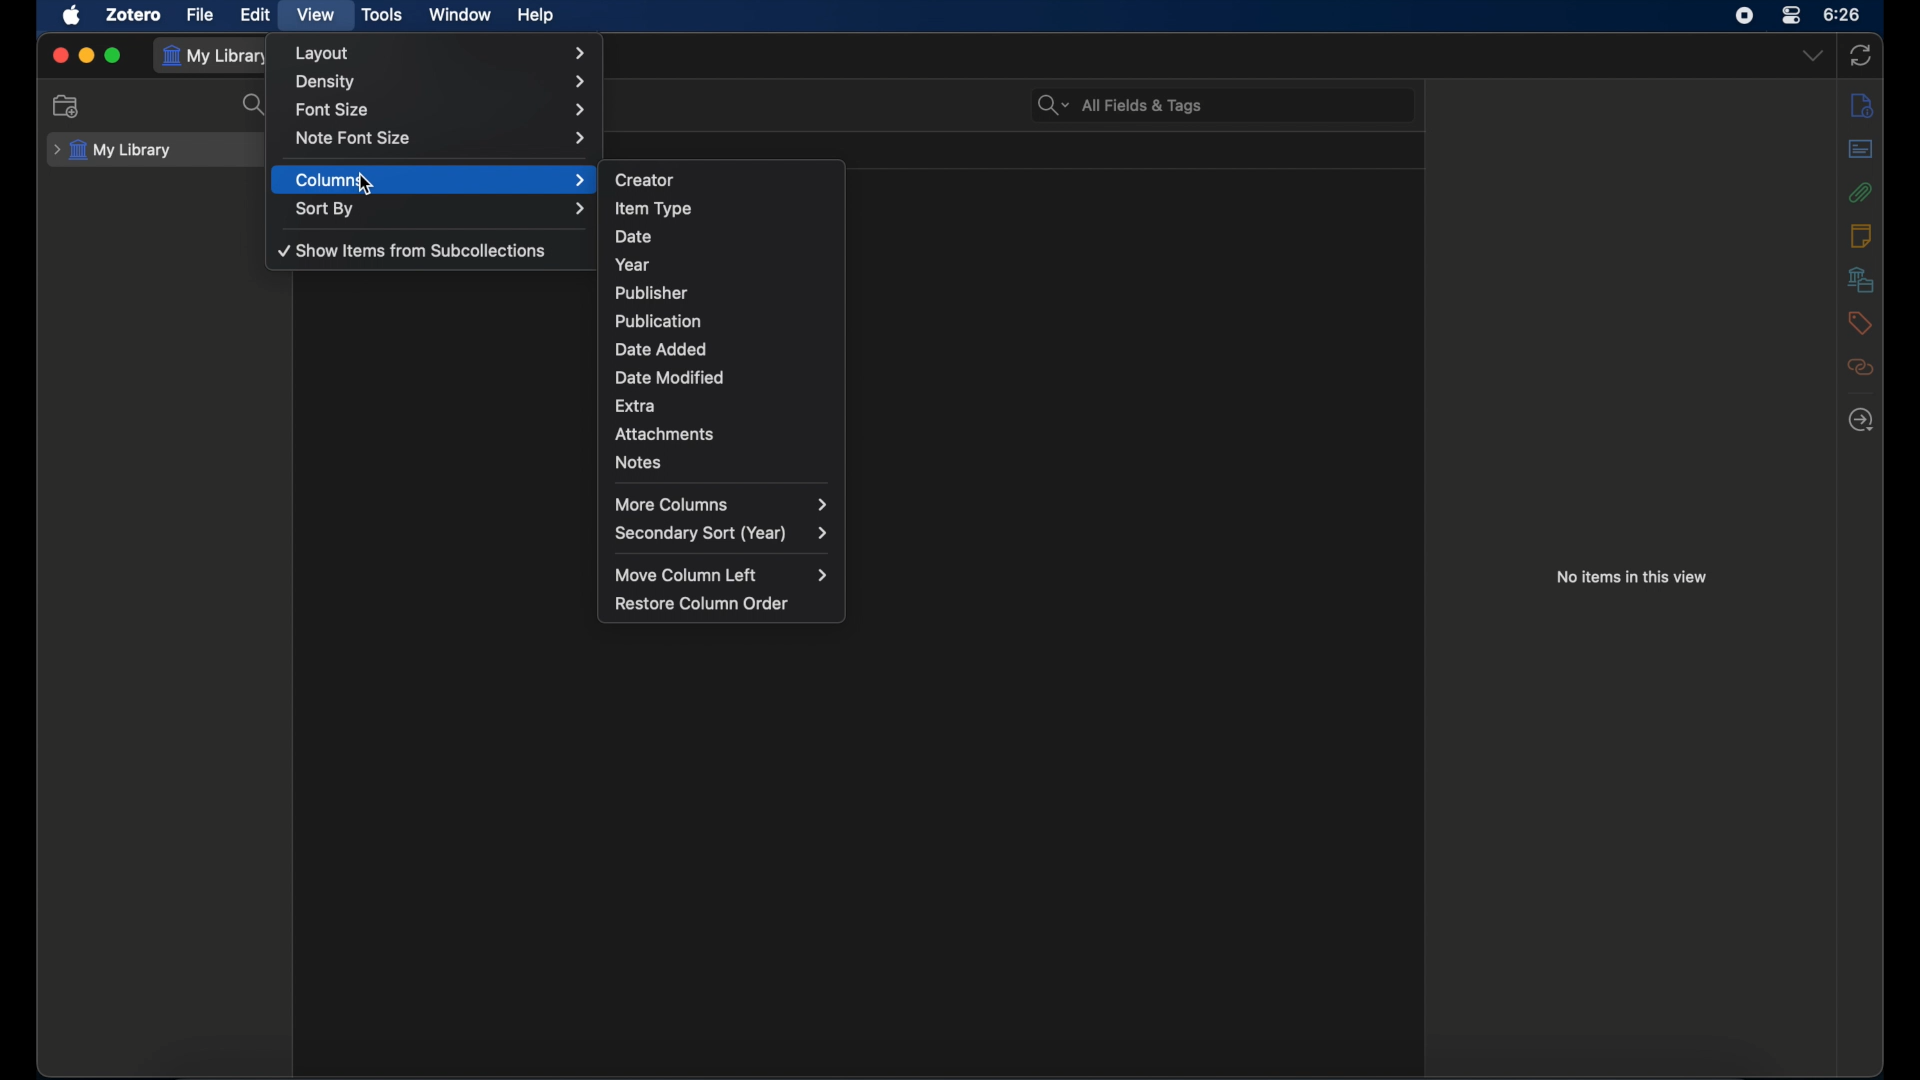 This screenshot has height=1080, width=1920. What do you see at coordinates (65, 107) in the screenshot?
I see `new collection` at bounding box center [65, 107].